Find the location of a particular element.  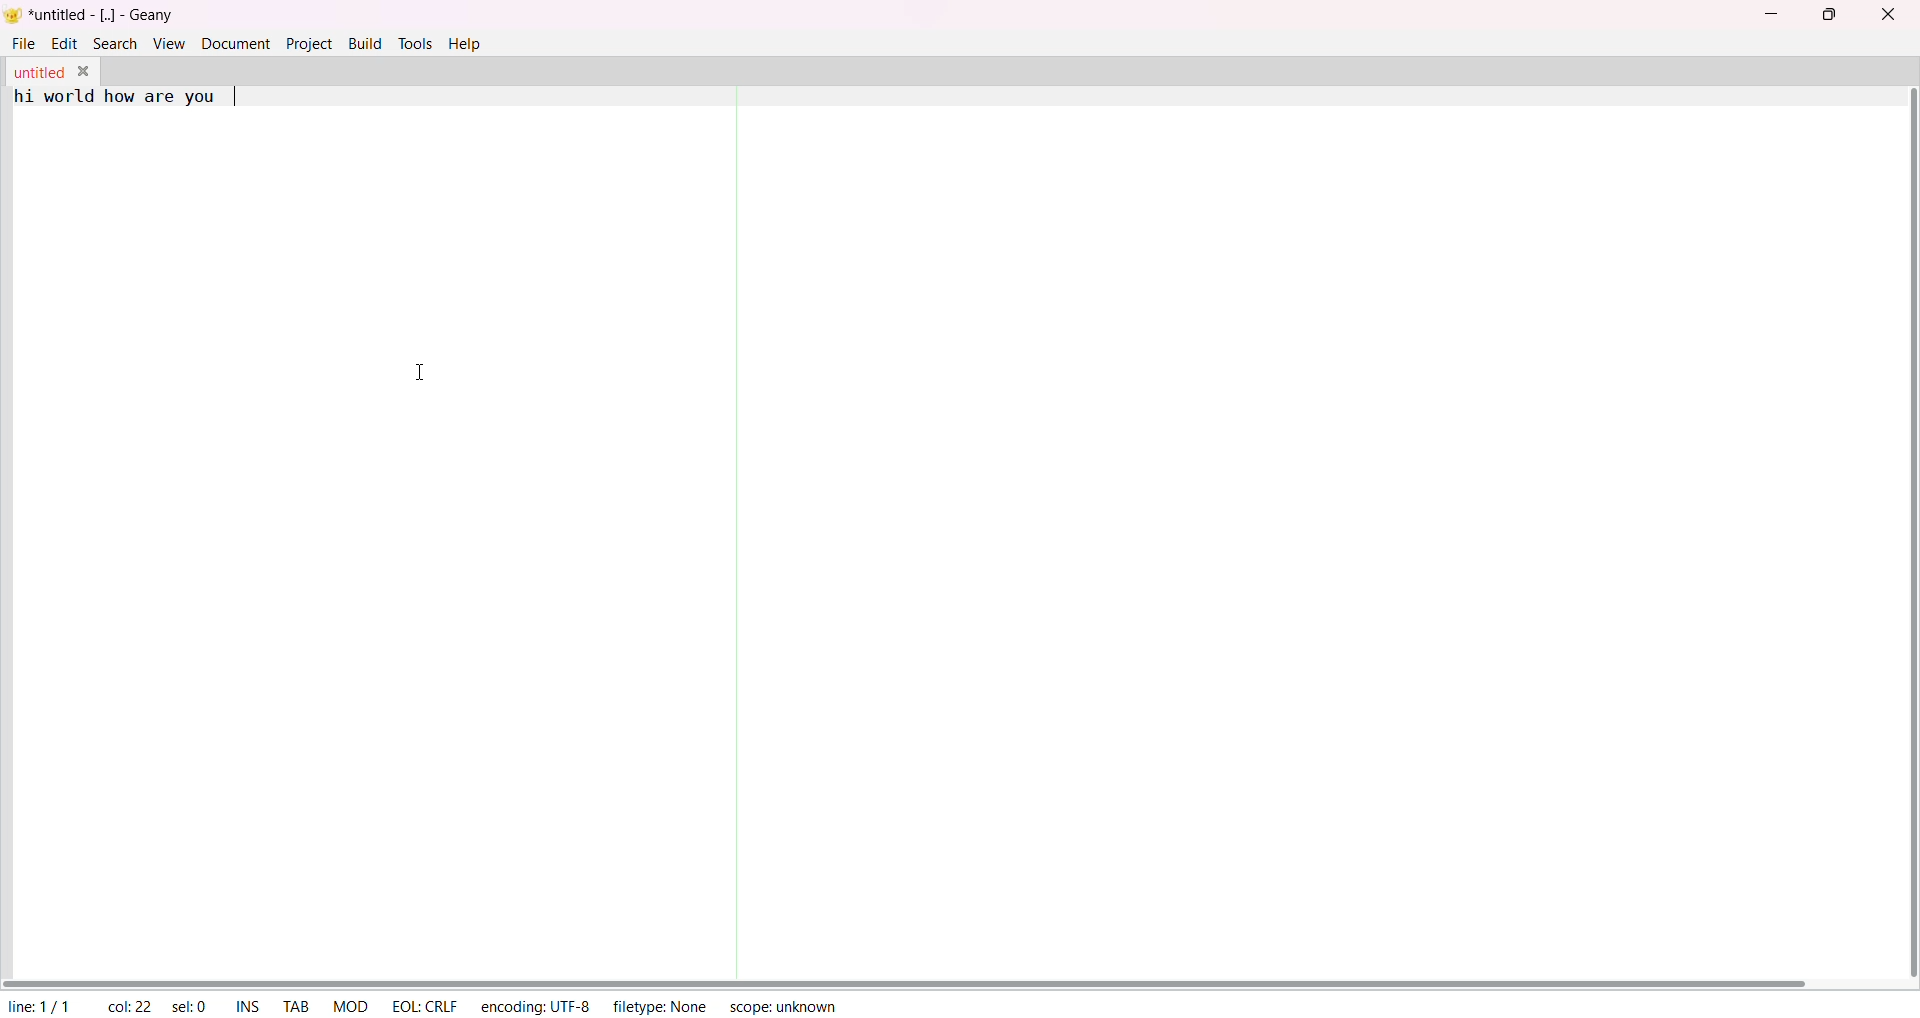

close is located at coordinates (1889, 16).